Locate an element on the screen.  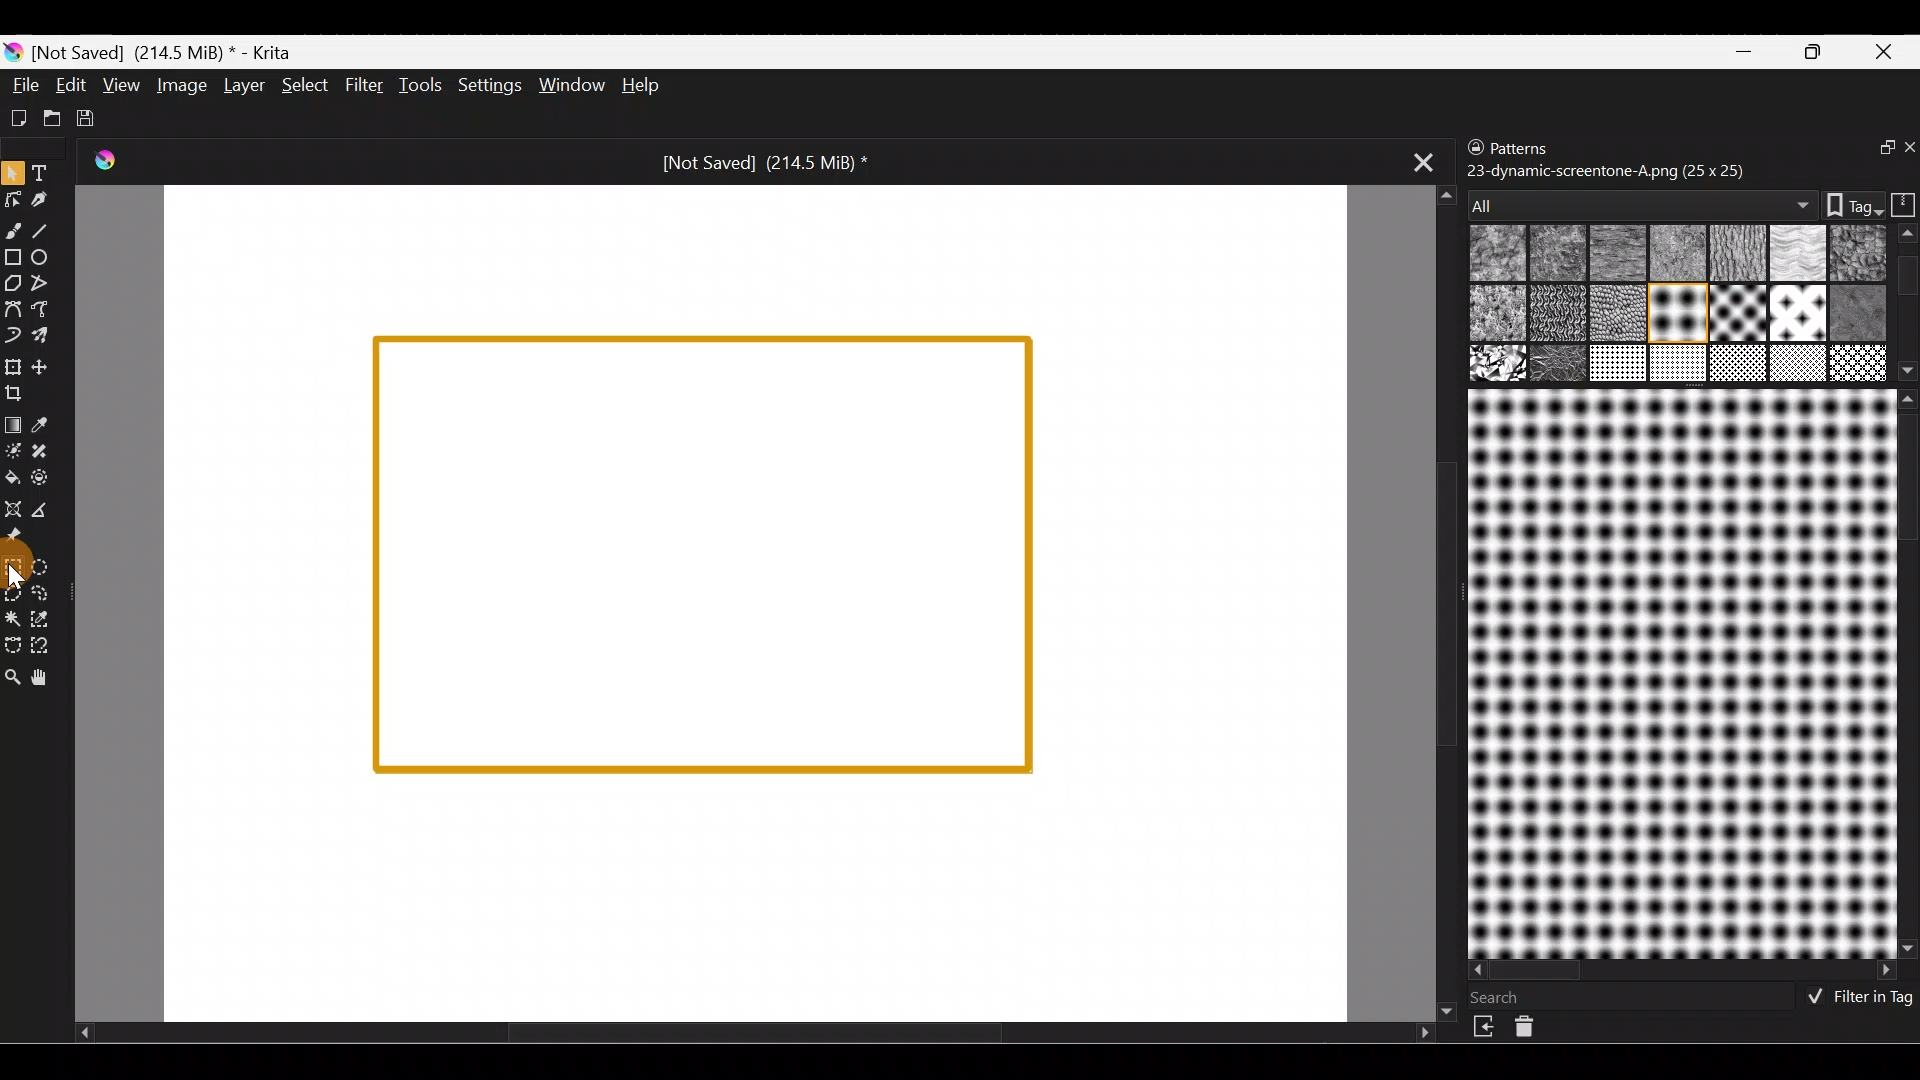
Save is located at coordinates (88, 115).